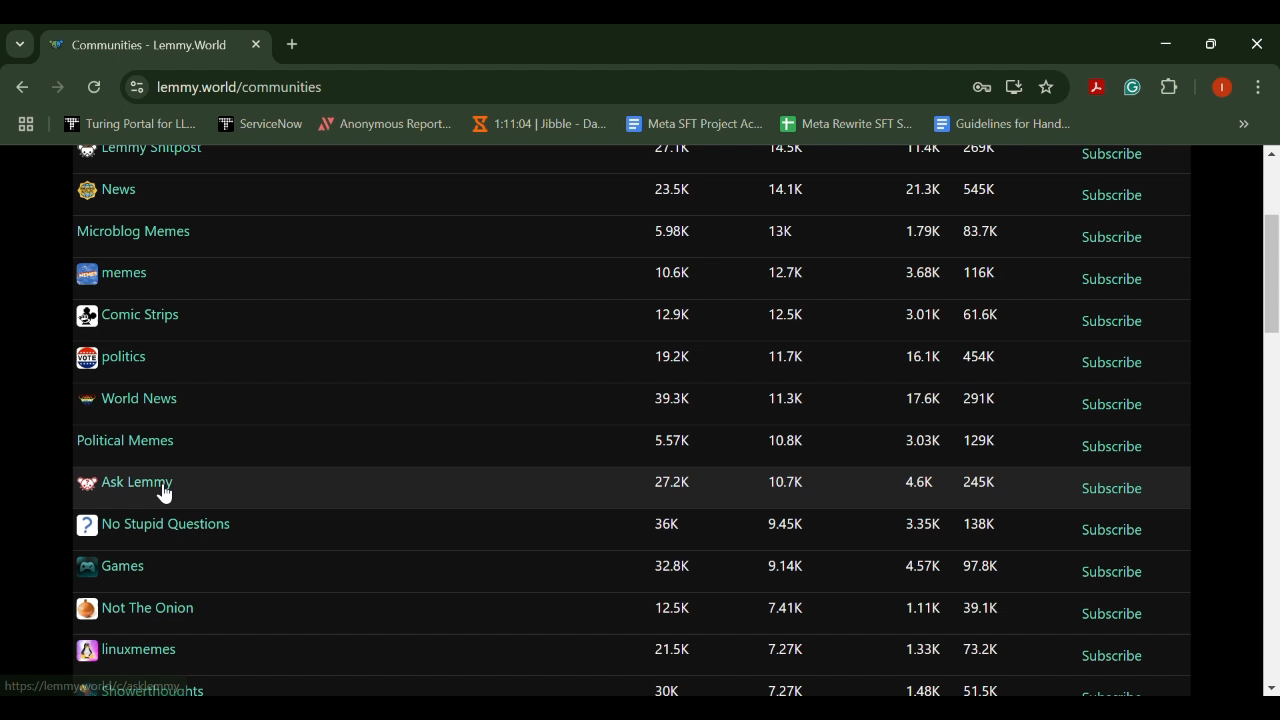  Describe the element at coordinates (918, 316) in the screenshot. I see `3.01K` at that location.